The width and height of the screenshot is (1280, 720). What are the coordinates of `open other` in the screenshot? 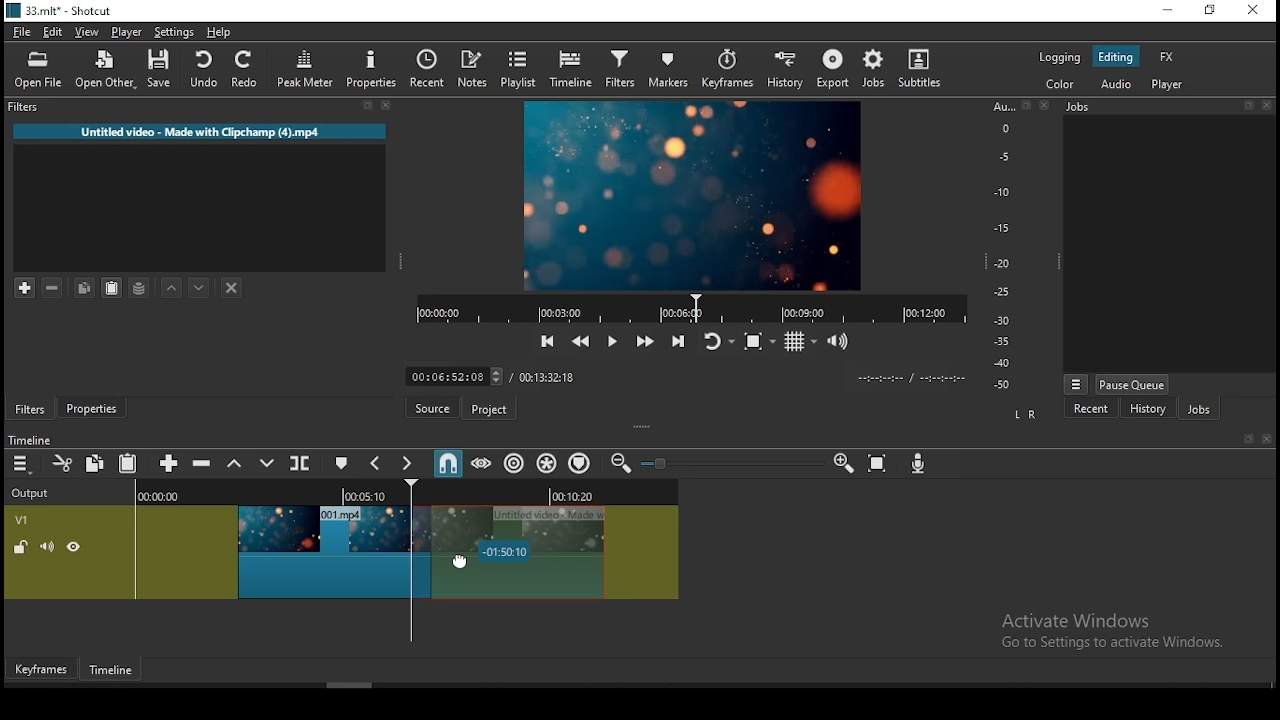 It's located at (104, 70).